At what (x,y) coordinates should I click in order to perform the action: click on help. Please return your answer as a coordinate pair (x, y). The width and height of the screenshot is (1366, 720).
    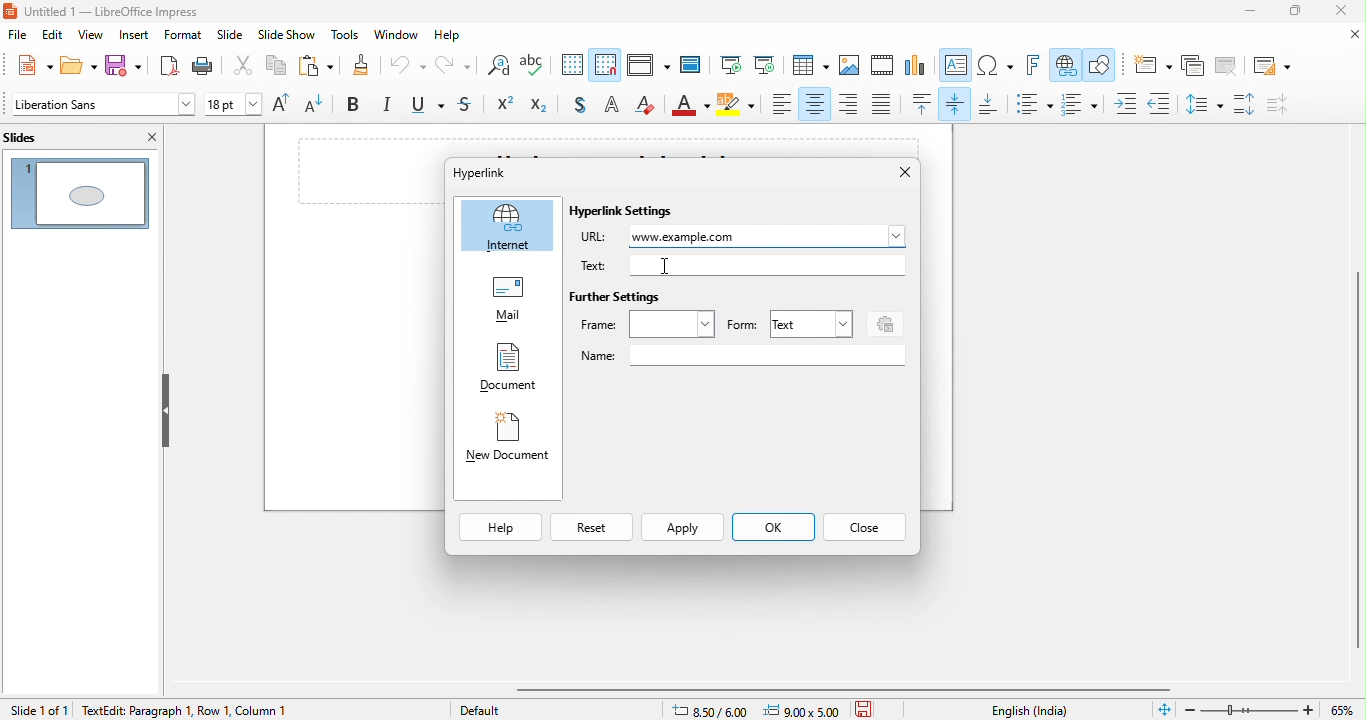
    Looking at the image, I should click on (454, 37).